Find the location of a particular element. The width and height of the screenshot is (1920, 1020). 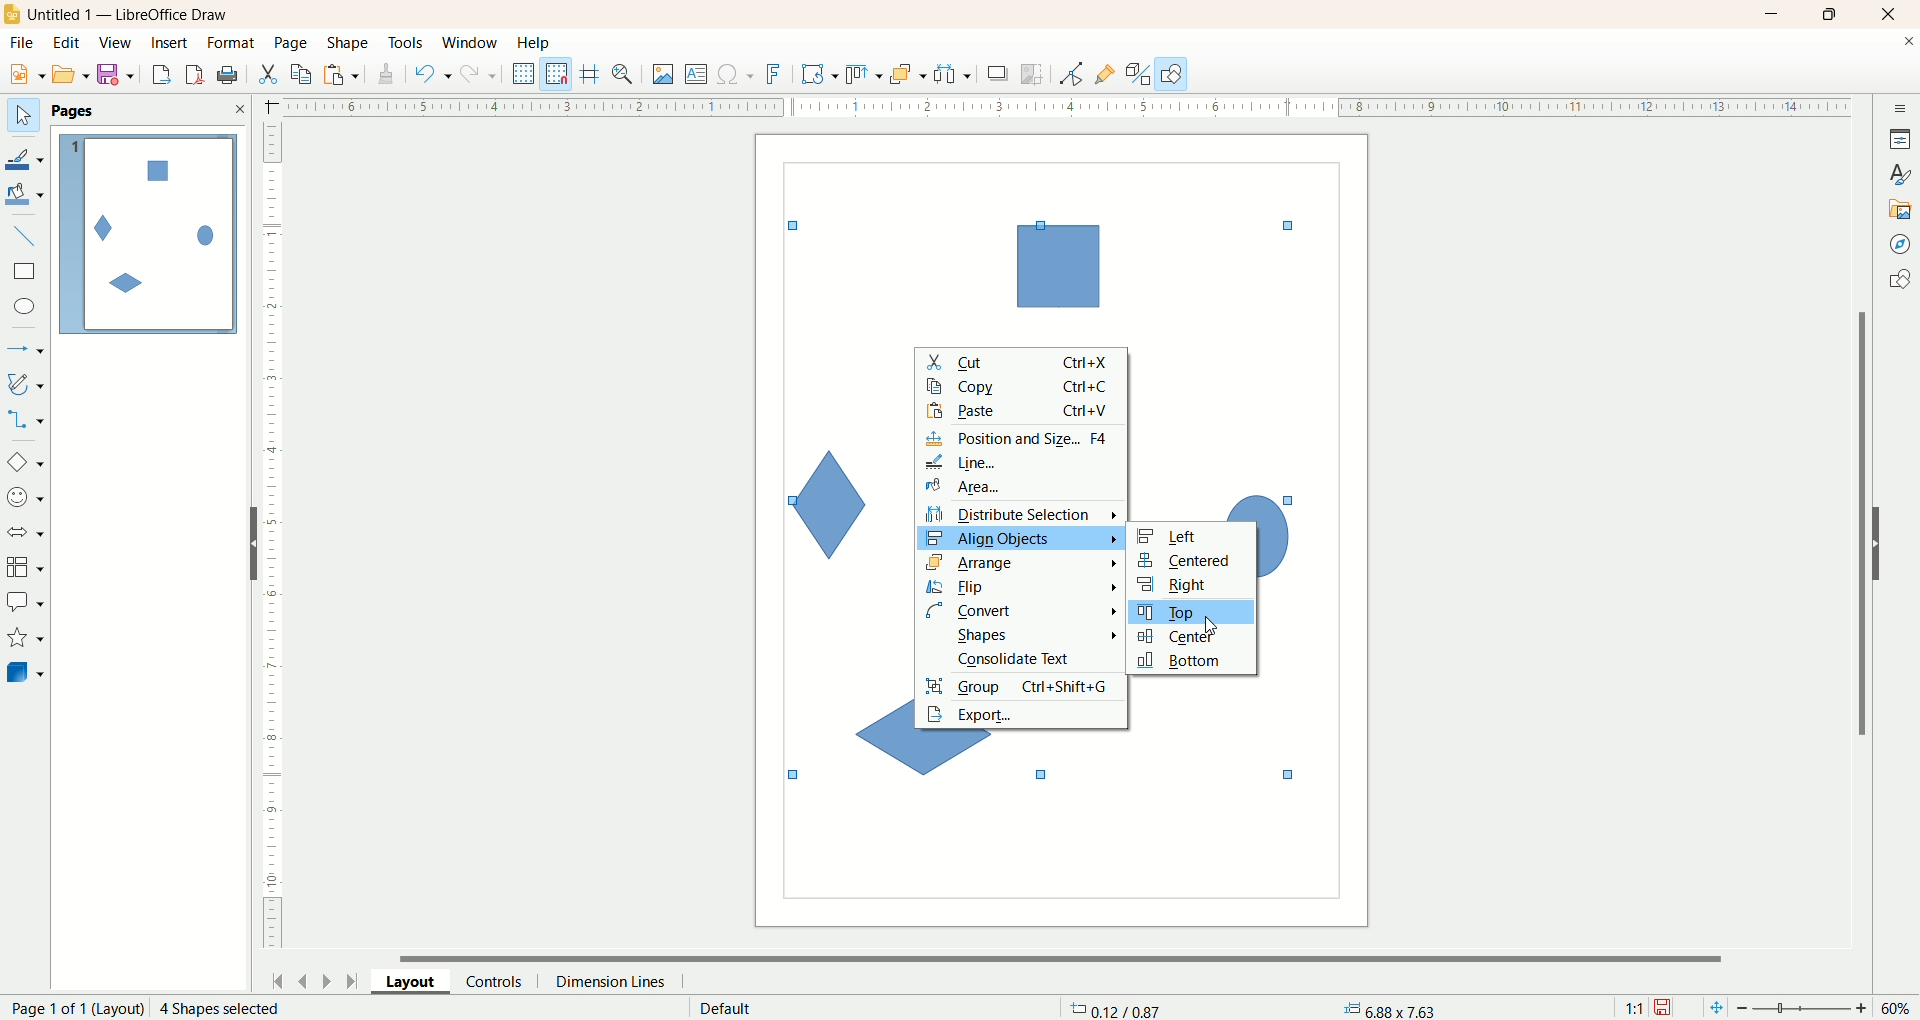

flowchart is located at coordinates (26, 568).